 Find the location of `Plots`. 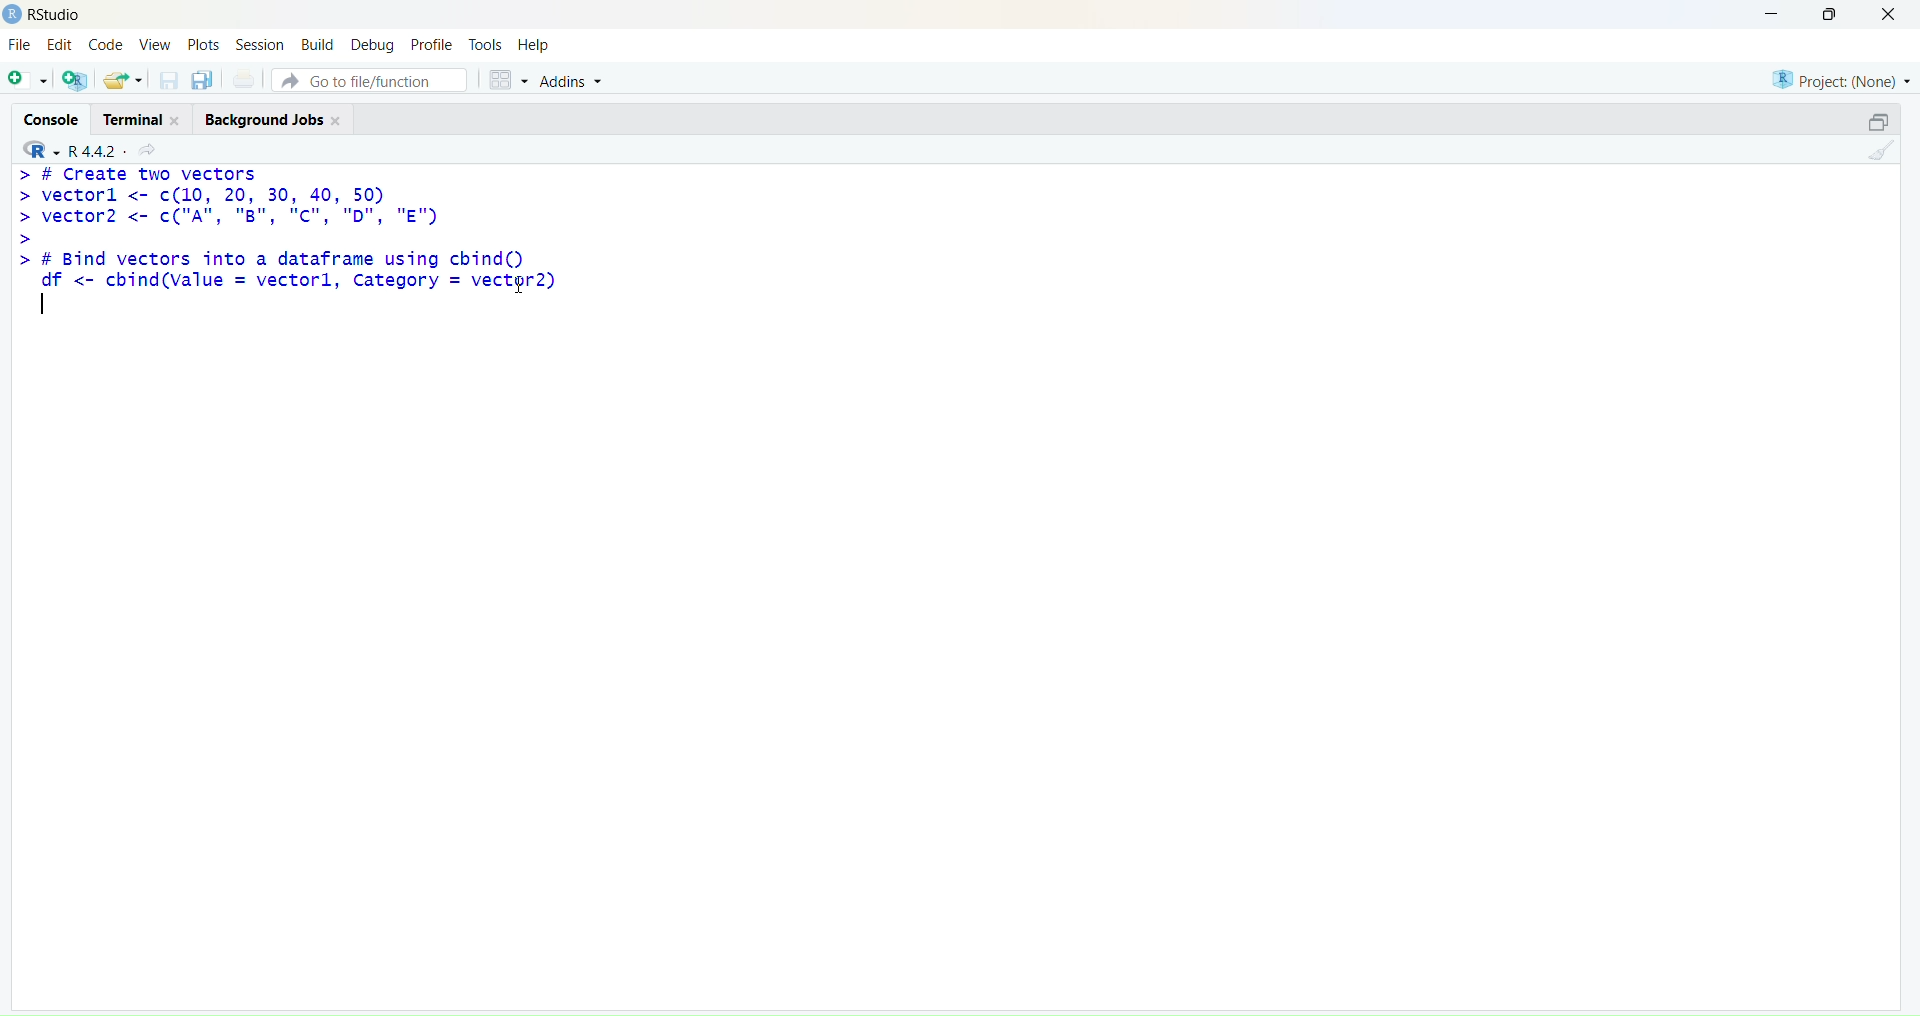

Plots is located at coordinates (203, 44).